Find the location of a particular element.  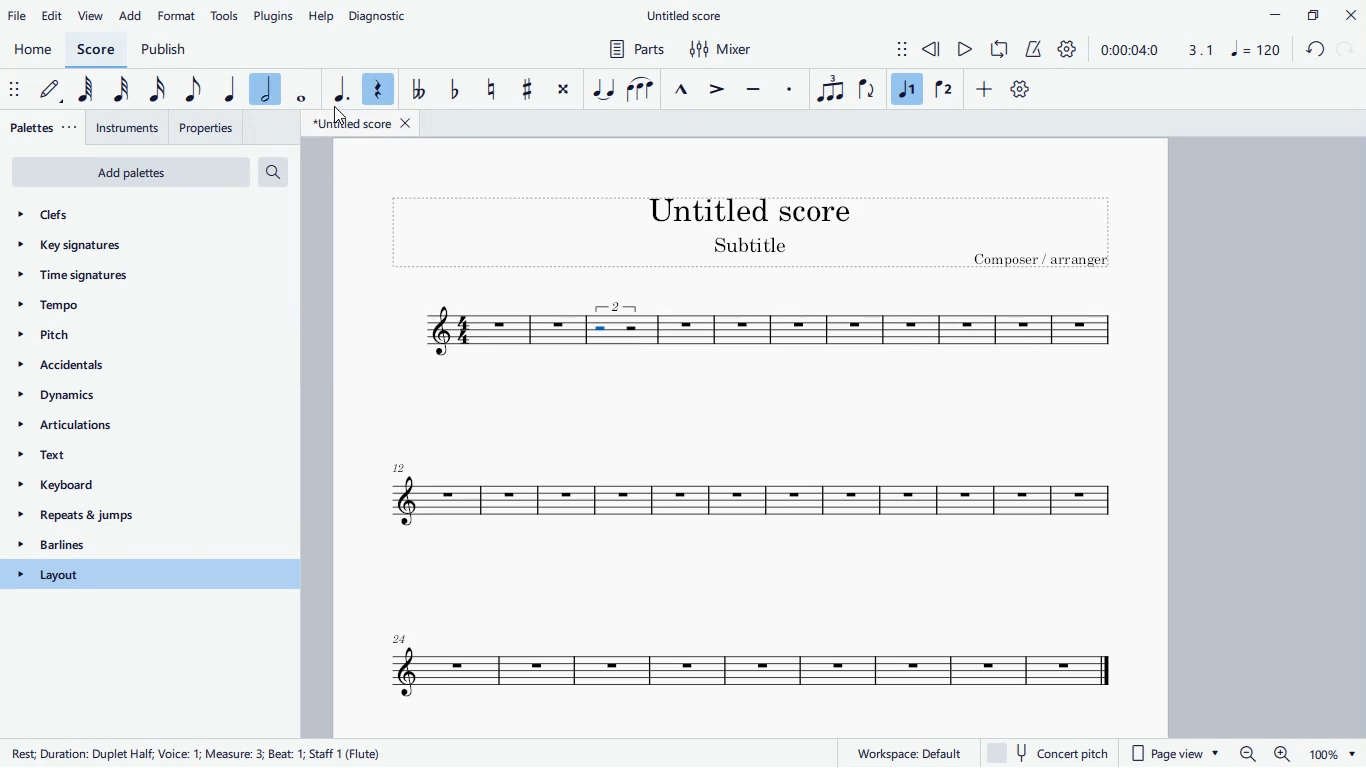

metronome is located at coordinates (1035, 50).